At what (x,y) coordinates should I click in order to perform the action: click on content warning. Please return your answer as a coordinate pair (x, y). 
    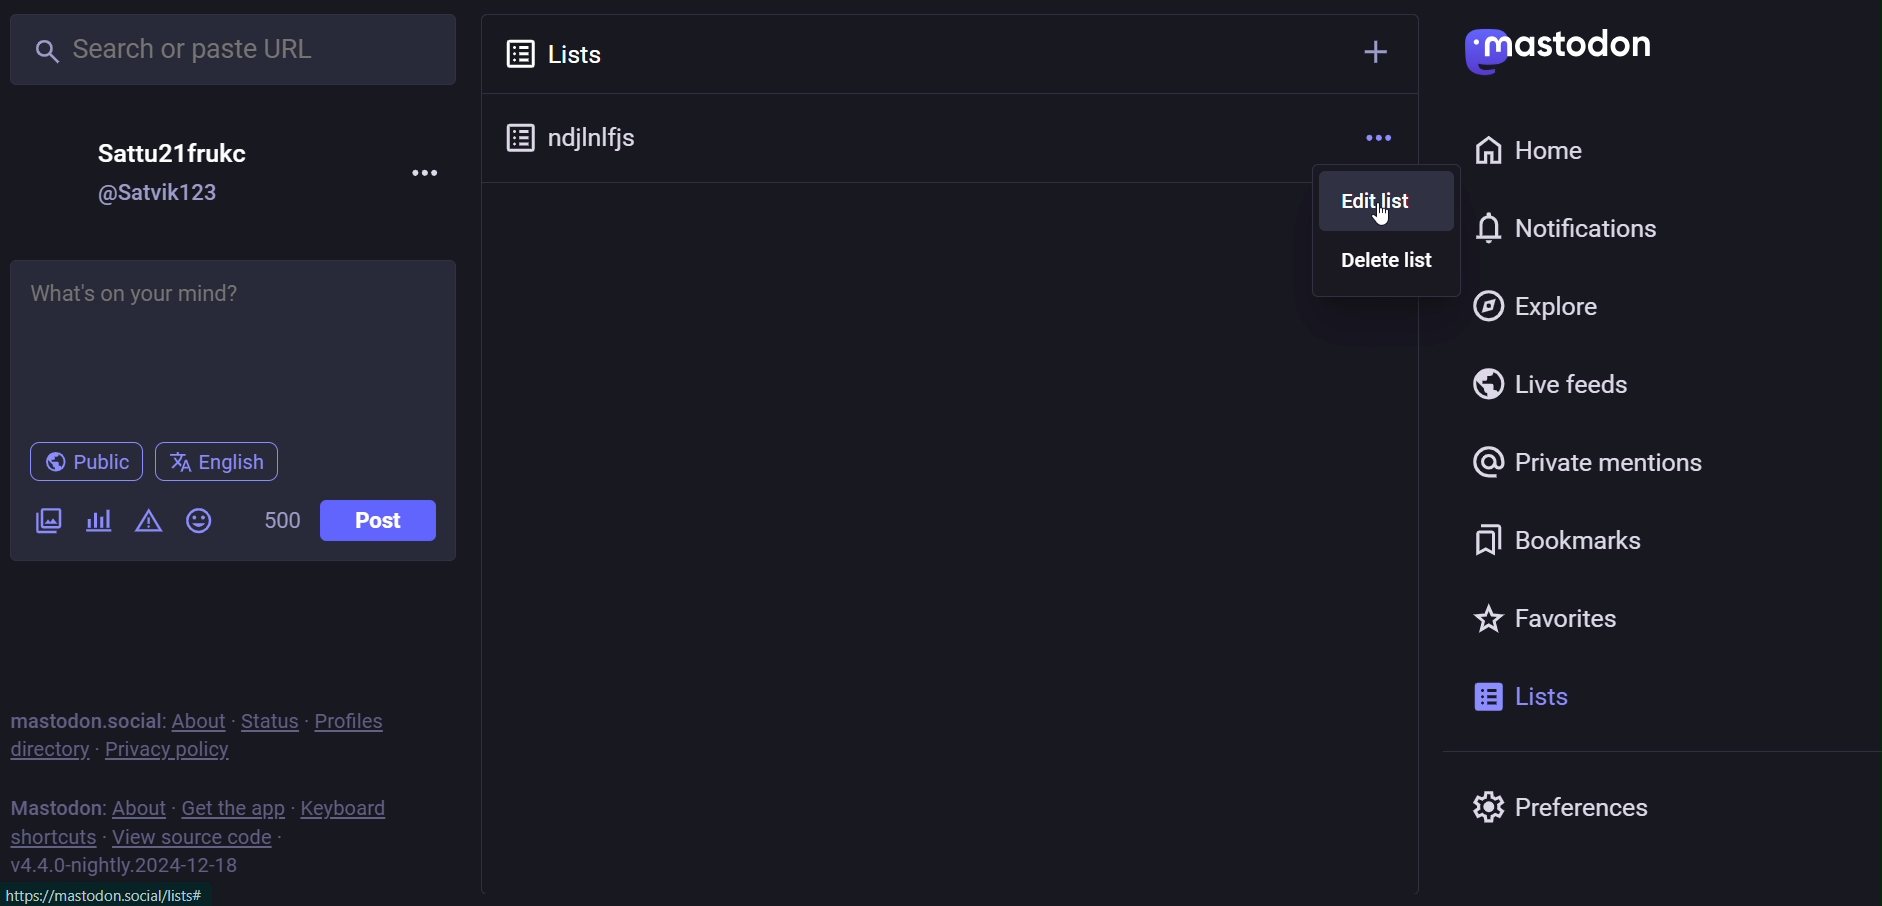
    Looking at the image, I should click on (149, 524).